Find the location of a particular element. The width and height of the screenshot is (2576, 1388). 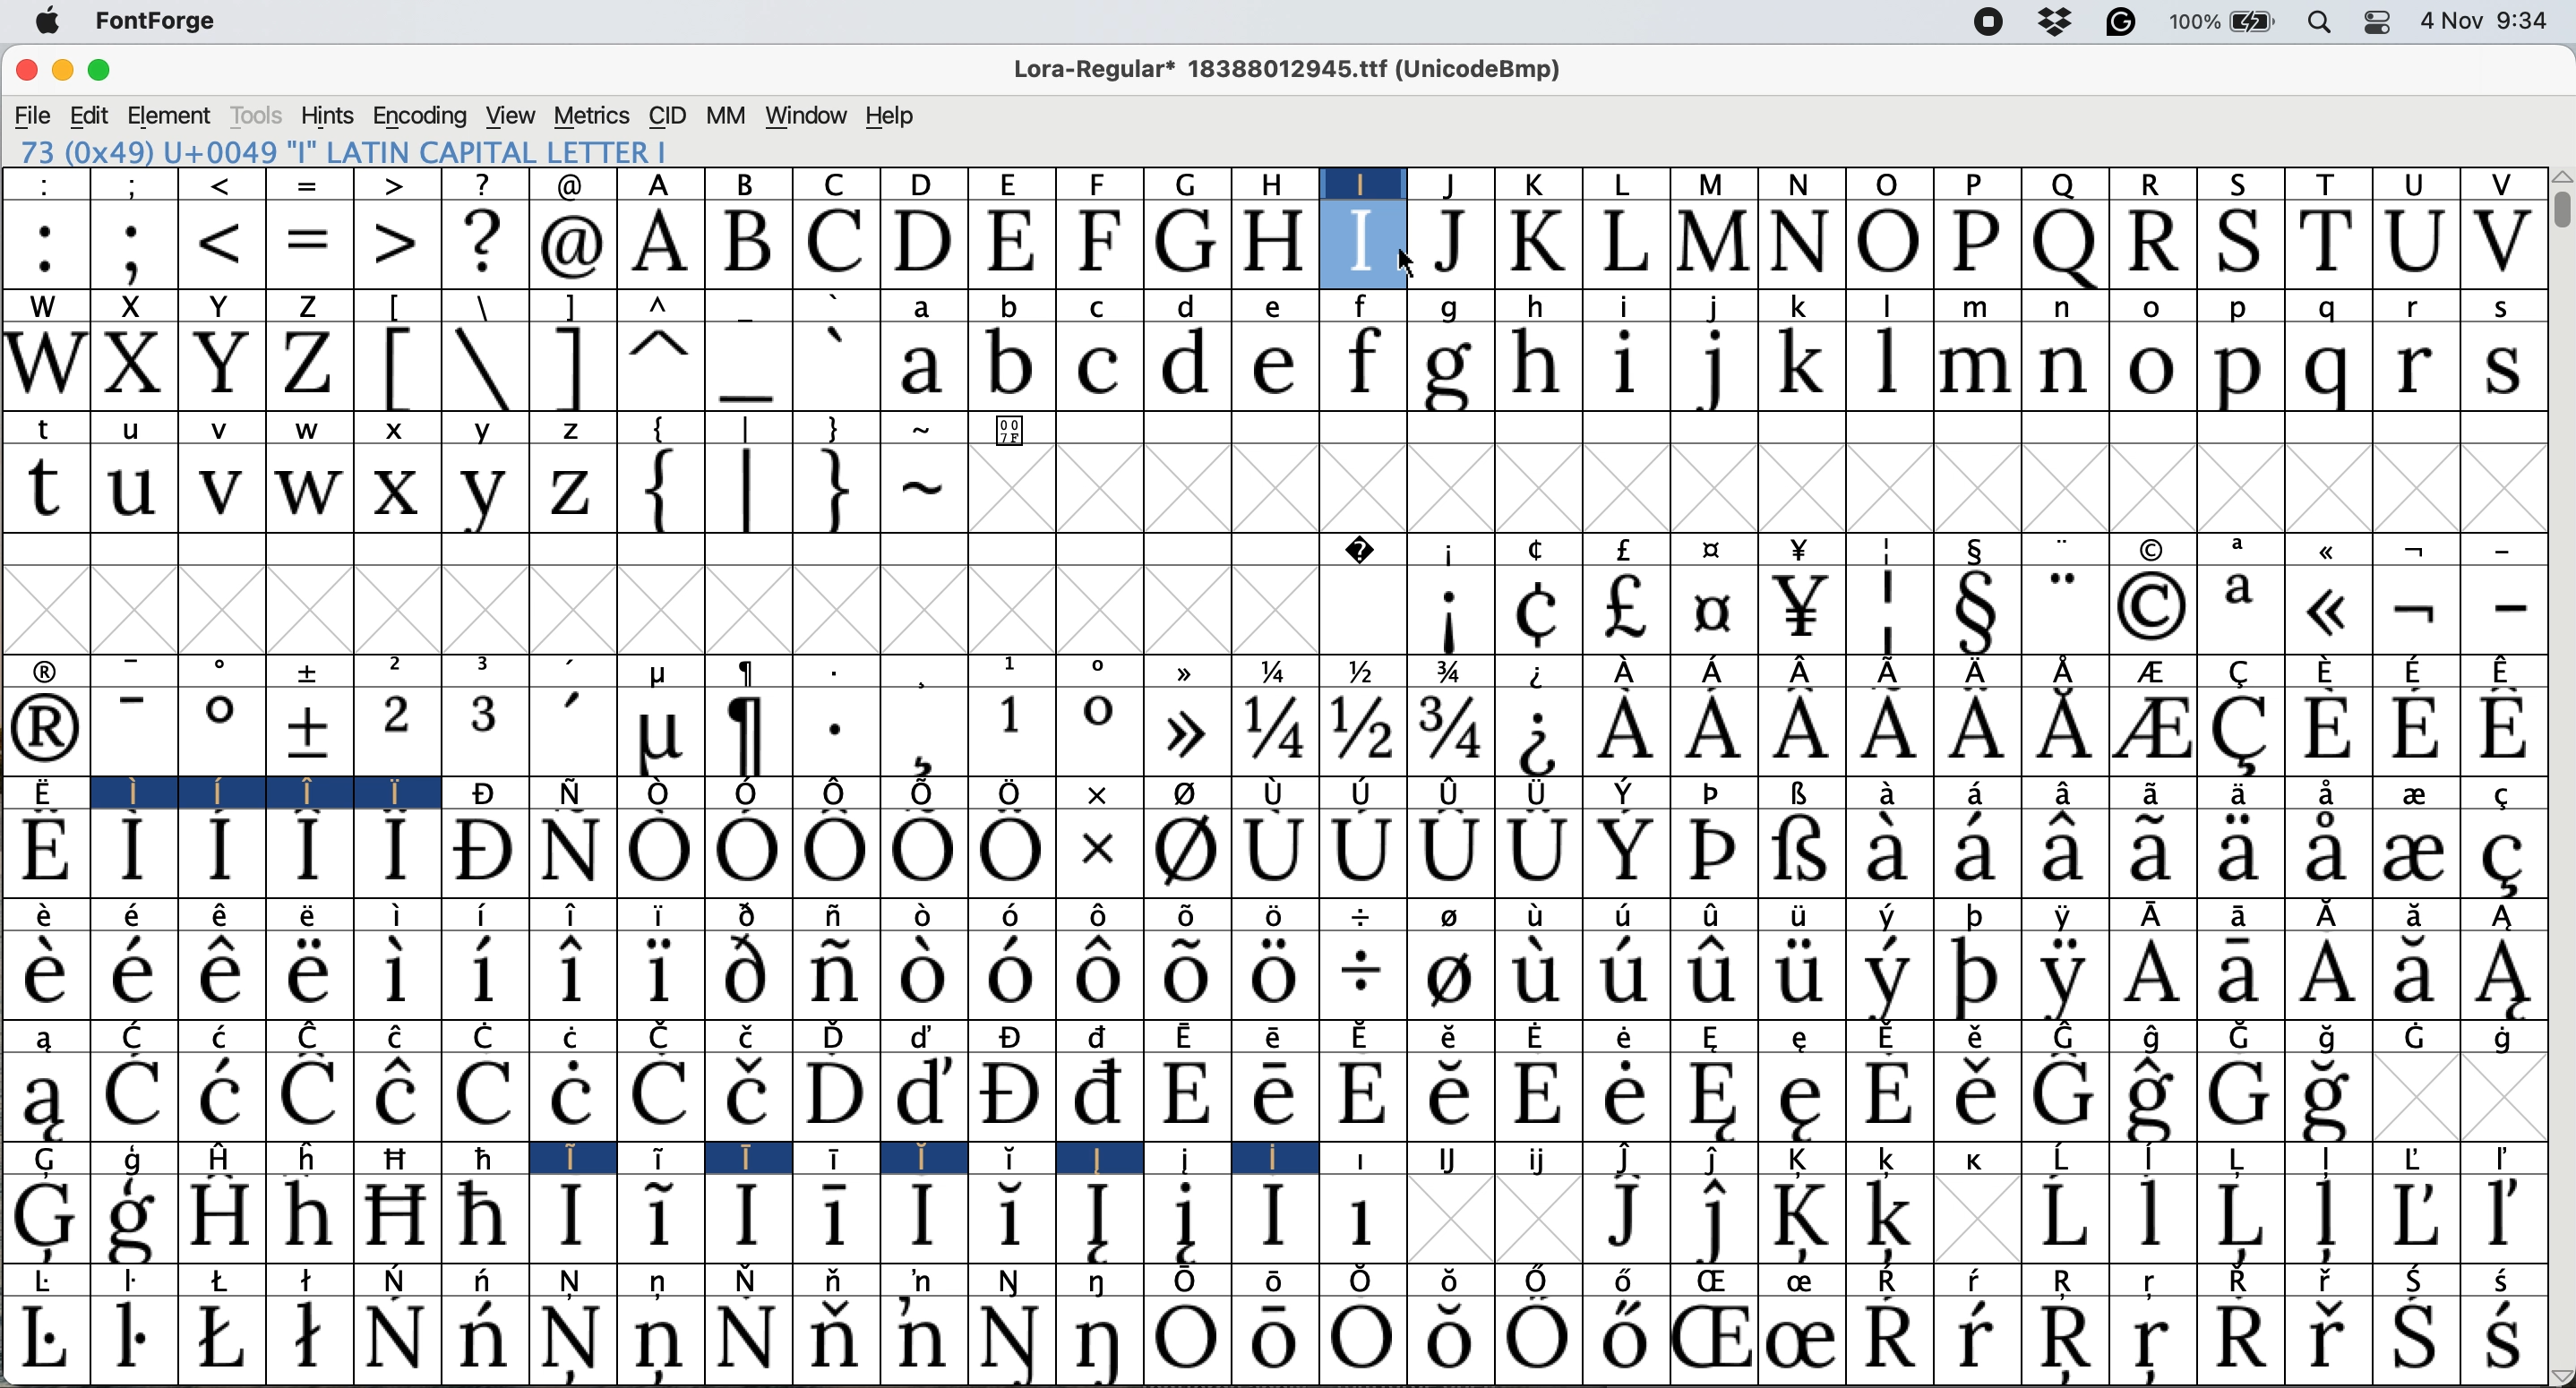

Symbol is located at coordinates (756, 1155).